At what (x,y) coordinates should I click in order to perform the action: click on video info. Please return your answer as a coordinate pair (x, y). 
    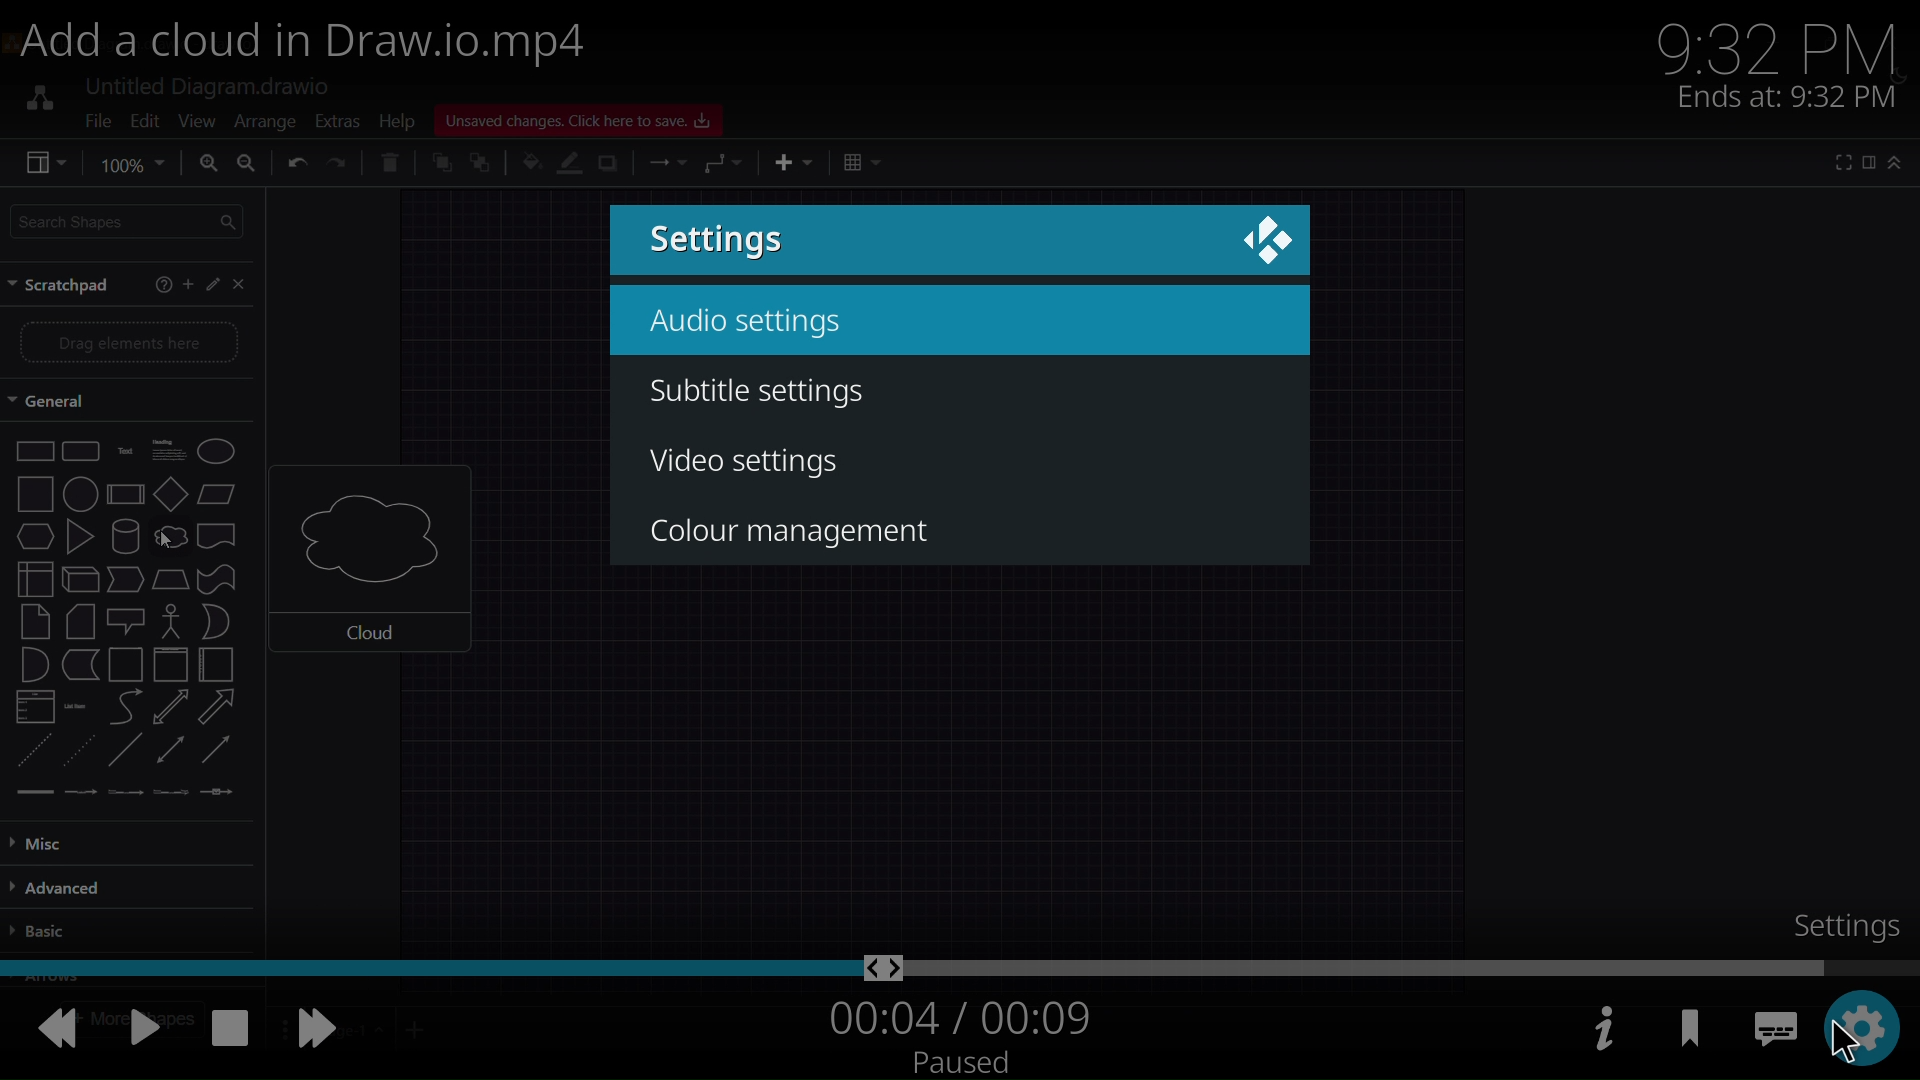
    Looking at the image, I should click on (1598, 1028).